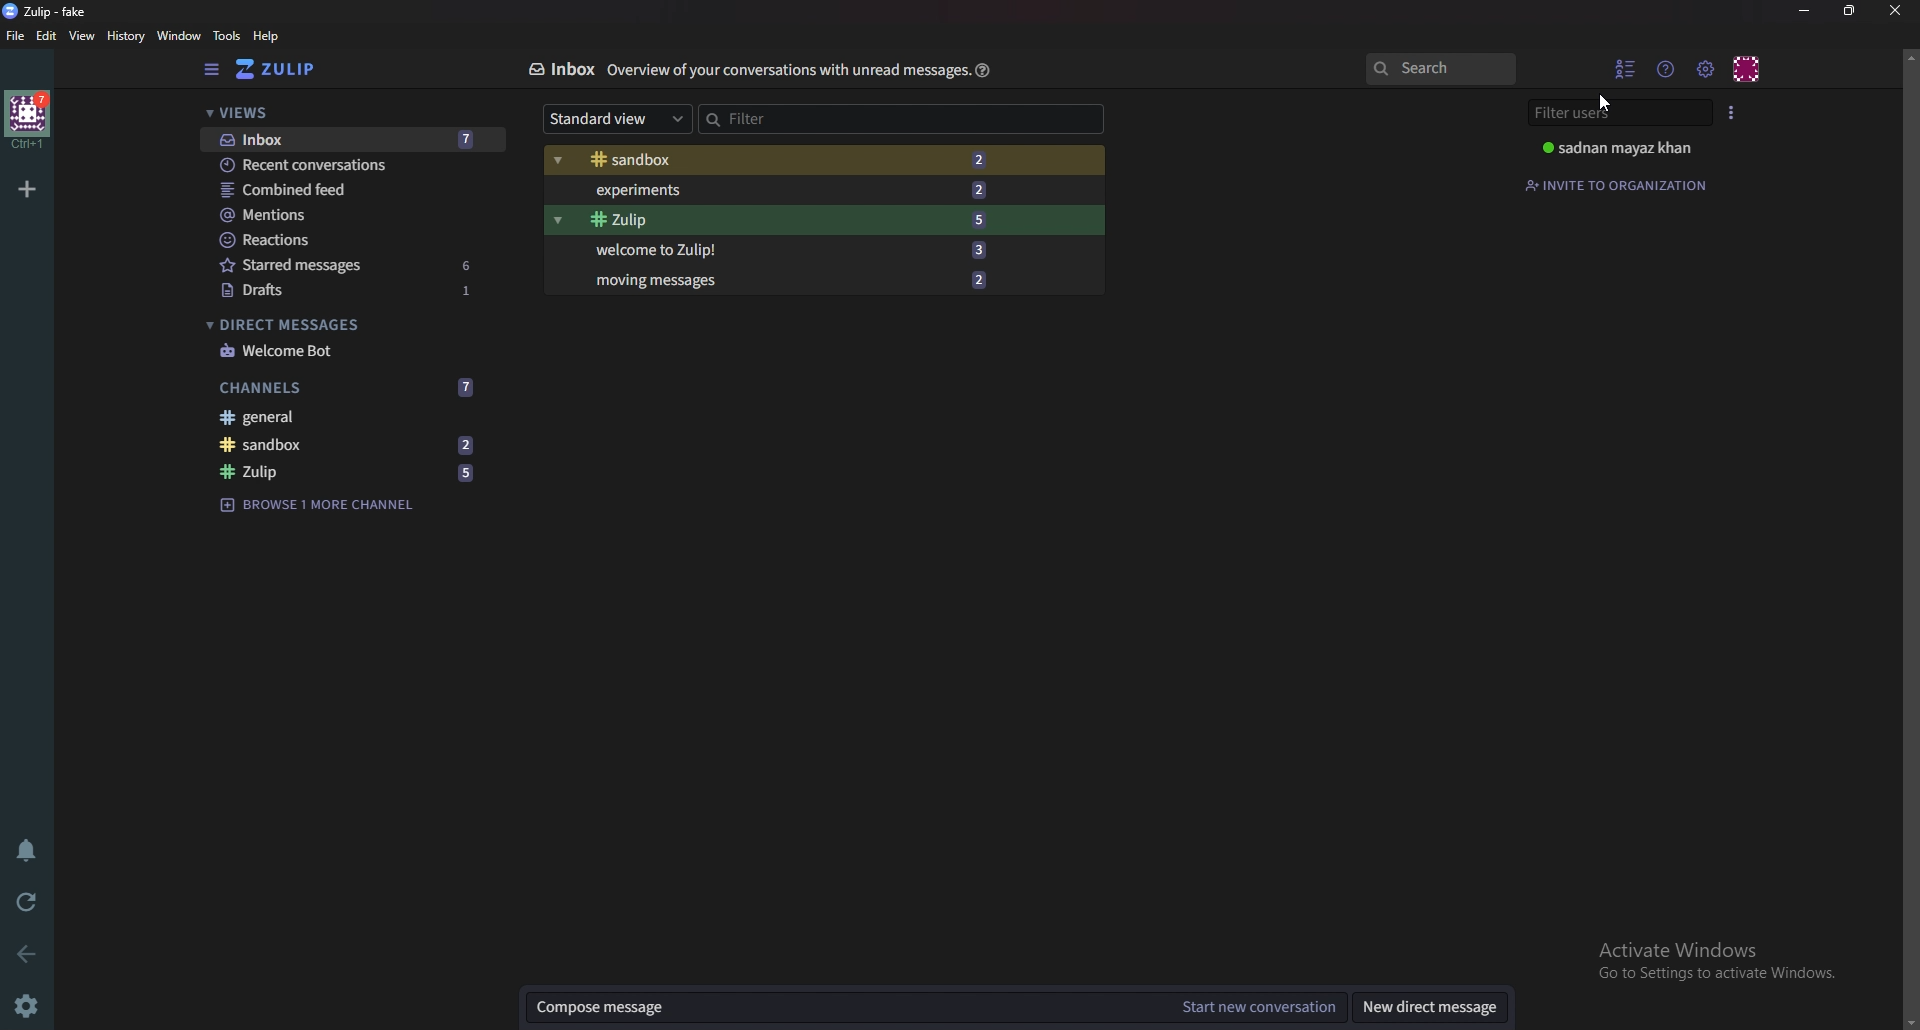  I want to click on Start new conversation, so click(1256, 1009).